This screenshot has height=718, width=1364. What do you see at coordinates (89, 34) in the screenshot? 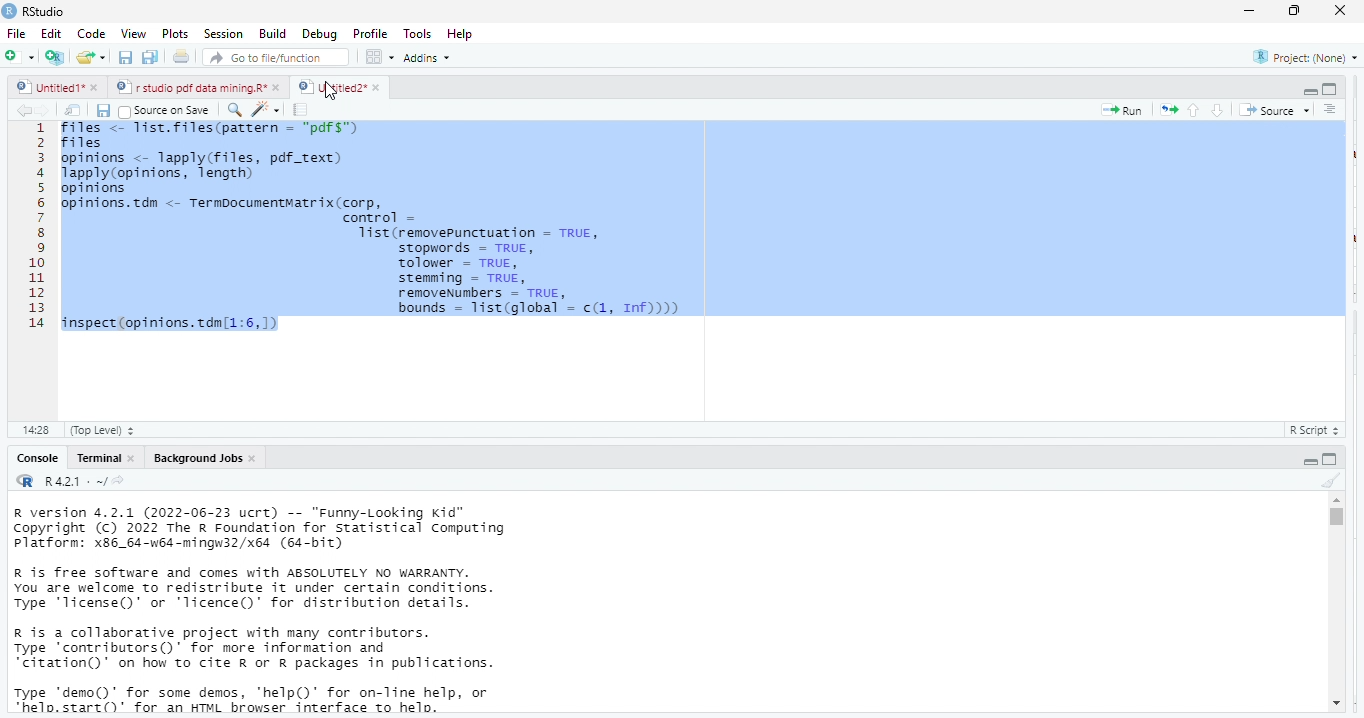
I see `code` at bounding box center [89, 34].